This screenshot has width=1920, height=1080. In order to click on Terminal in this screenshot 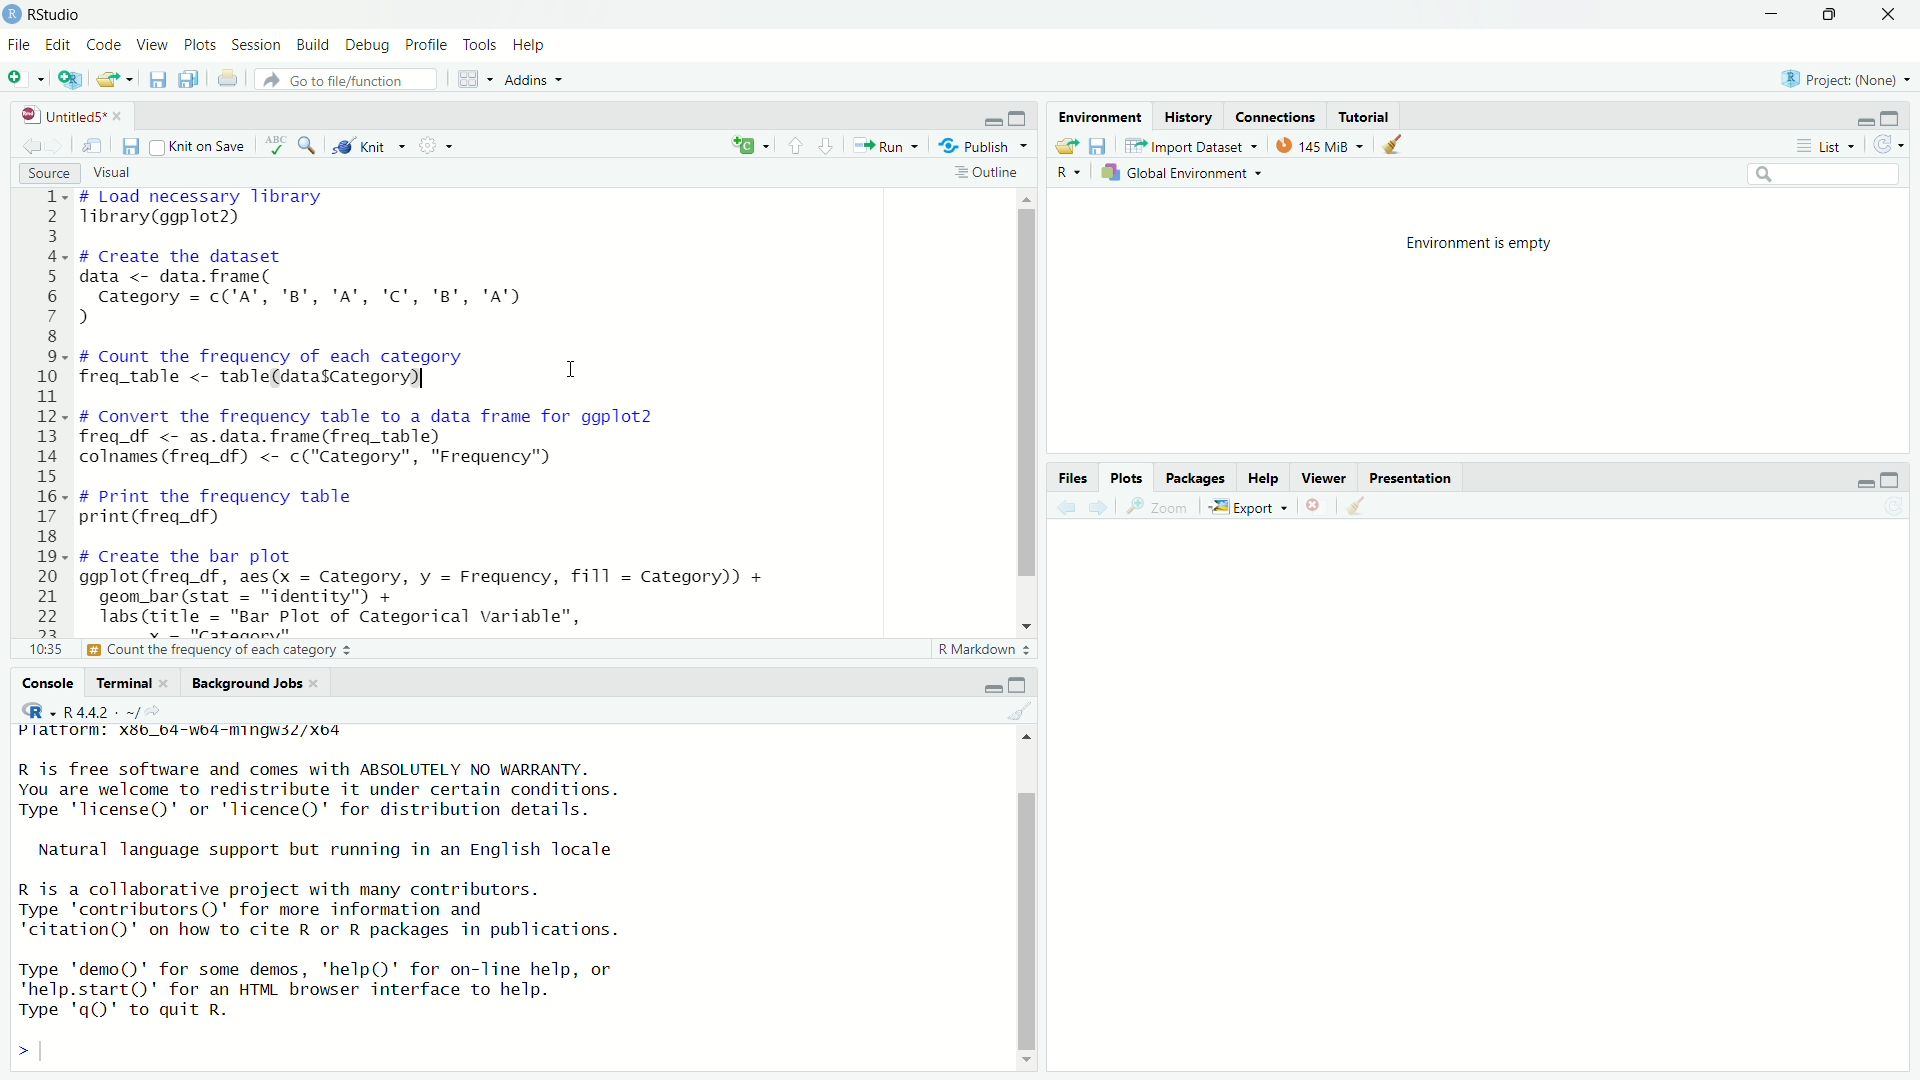, I will do `click(122, 683)`.